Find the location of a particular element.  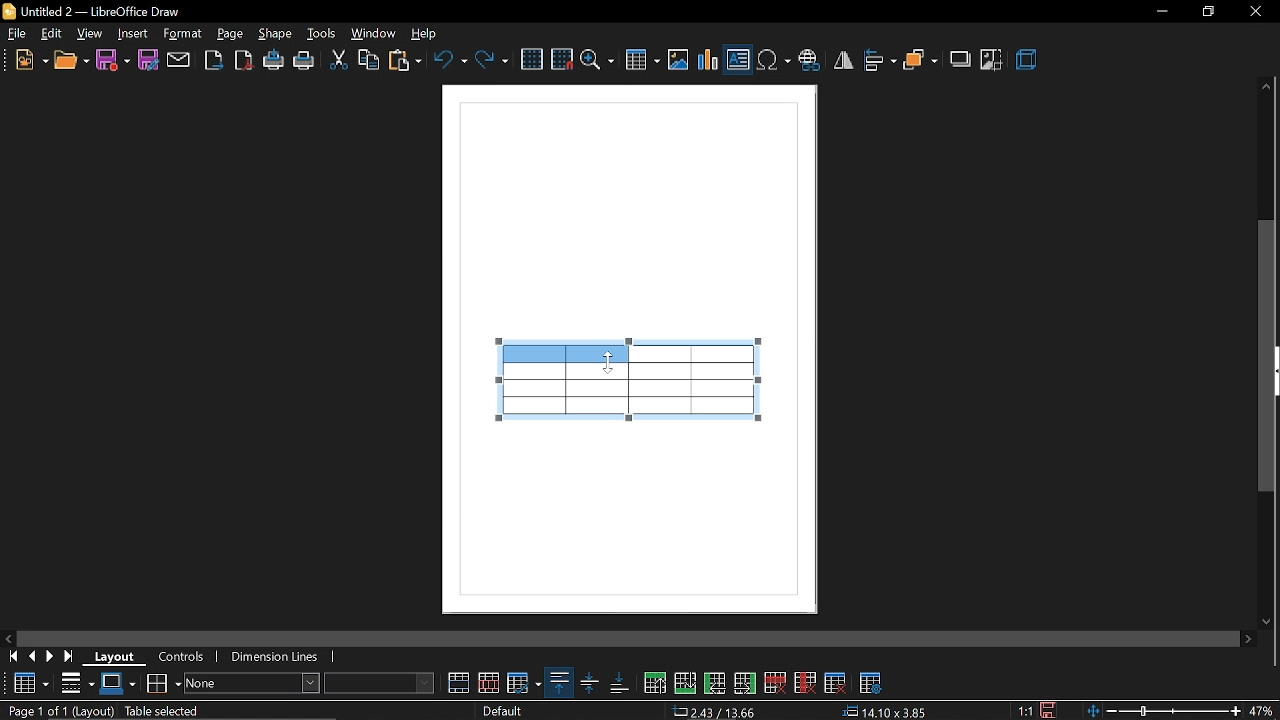

3d effects is located at coordinates (1027, 60).